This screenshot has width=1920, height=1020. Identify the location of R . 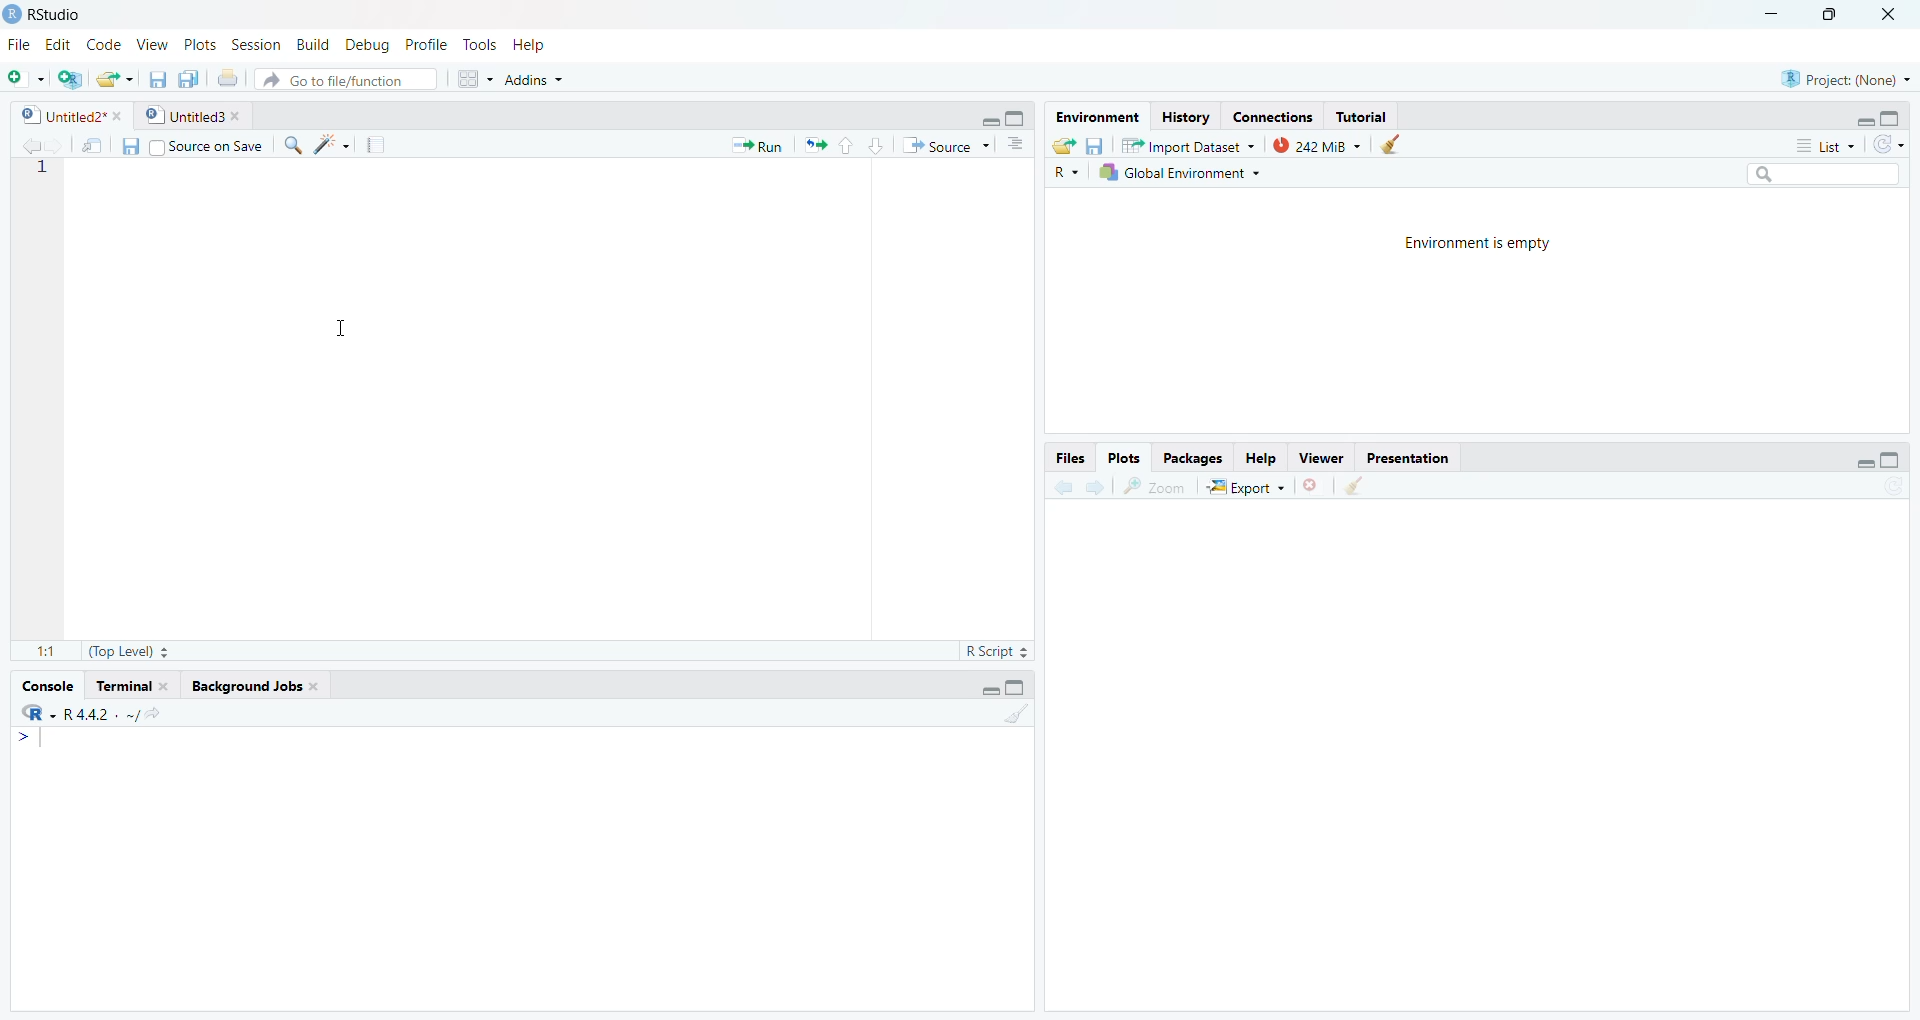
(39, 713).